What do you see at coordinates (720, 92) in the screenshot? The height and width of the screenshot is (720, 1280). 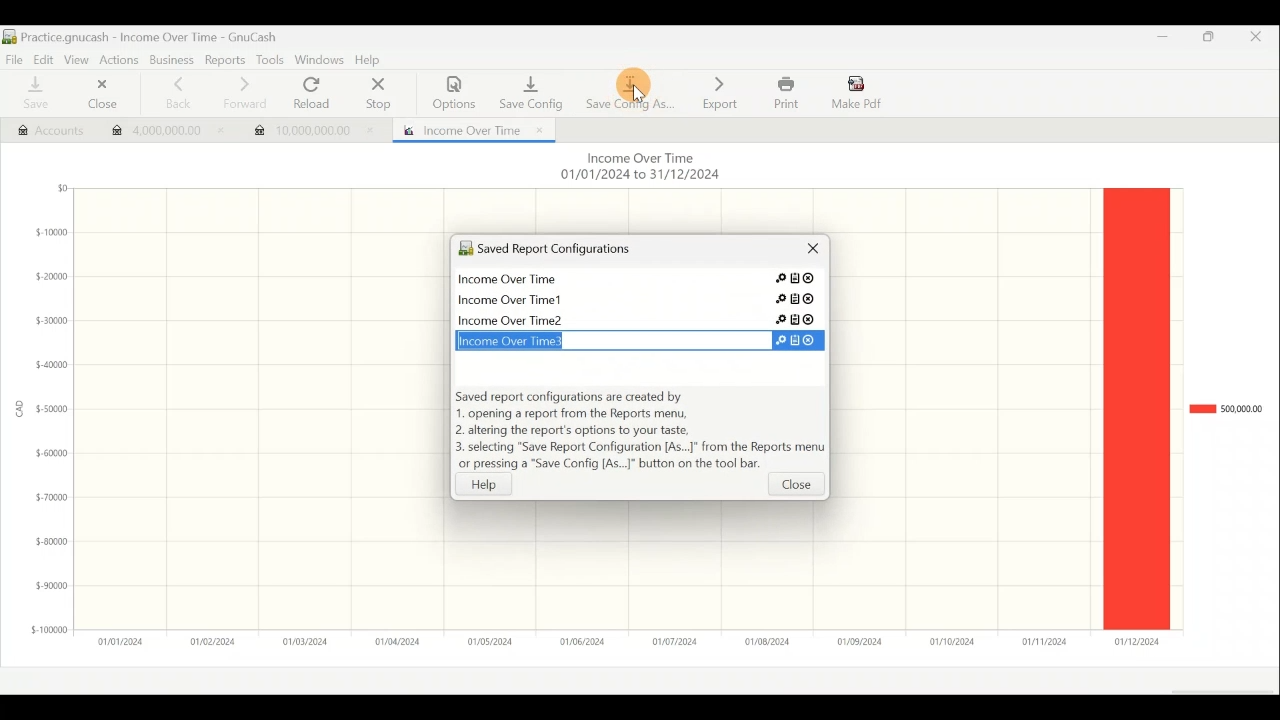 I see `Export` at bounding box center [720, 92].